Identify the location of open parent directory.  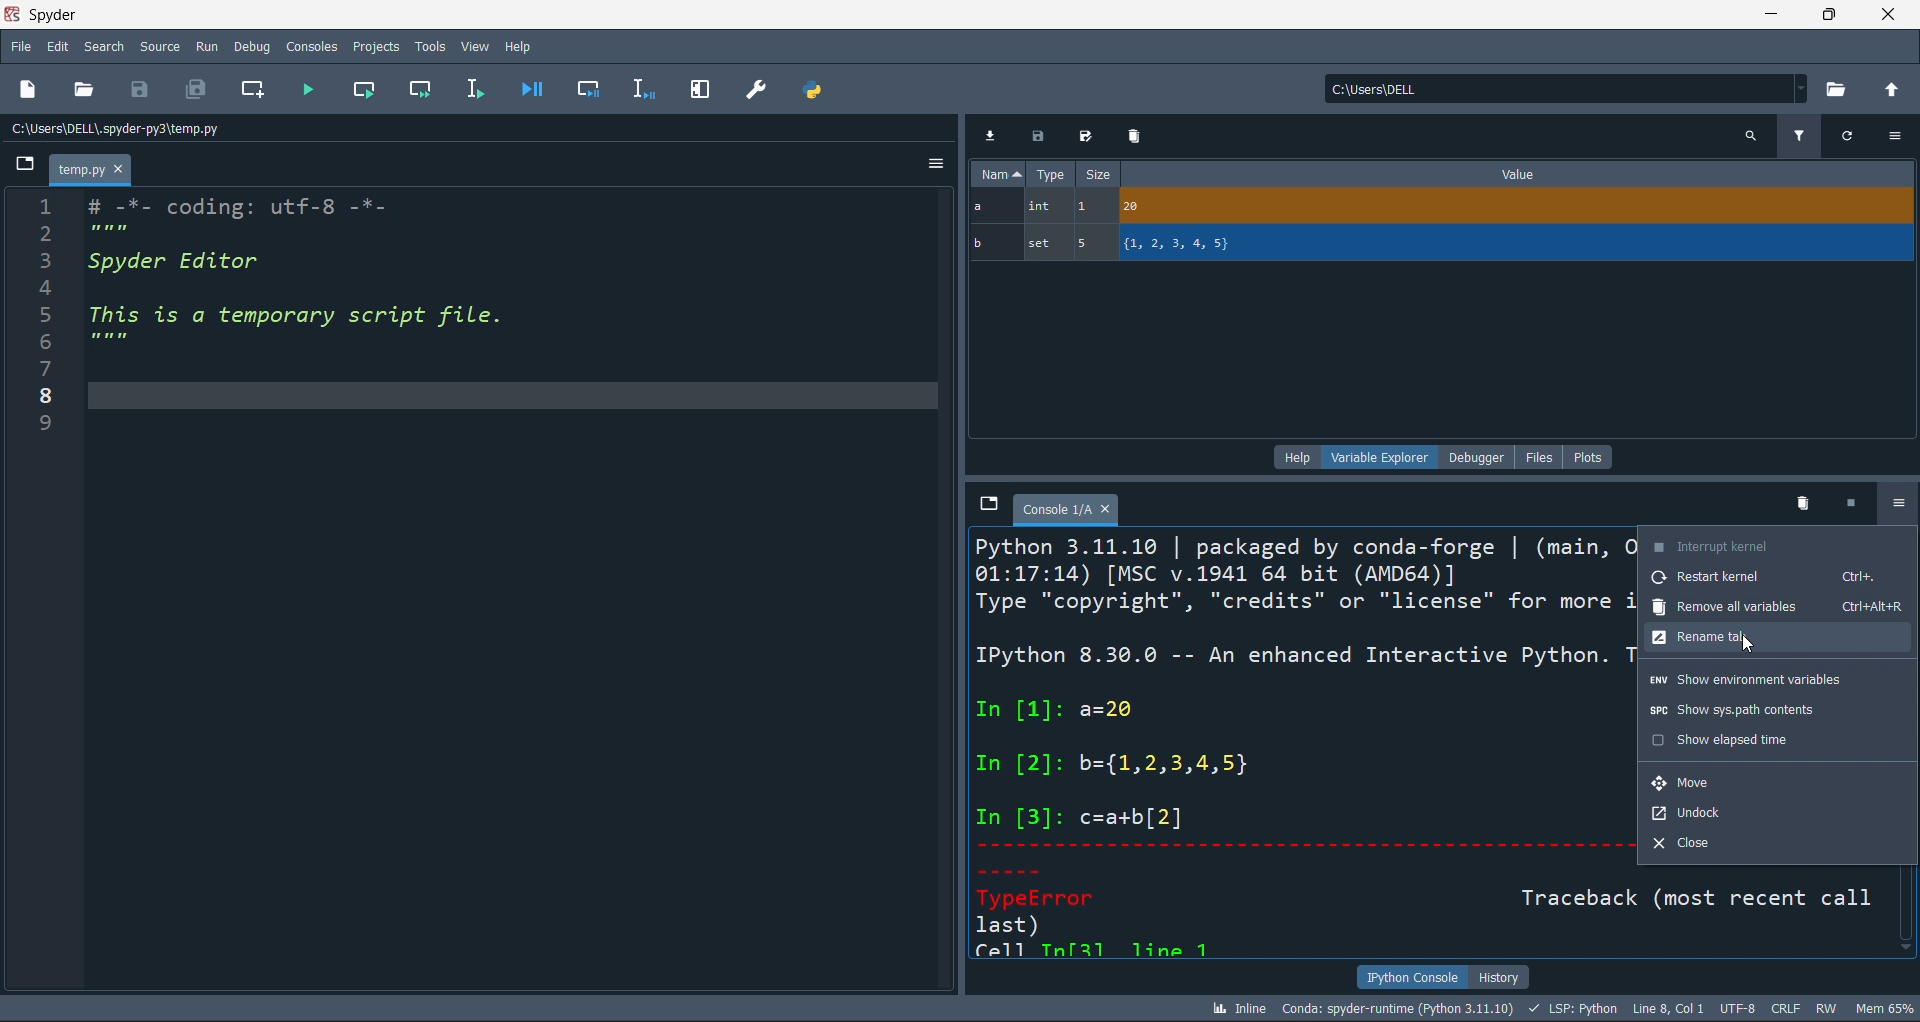
(1894, 88).